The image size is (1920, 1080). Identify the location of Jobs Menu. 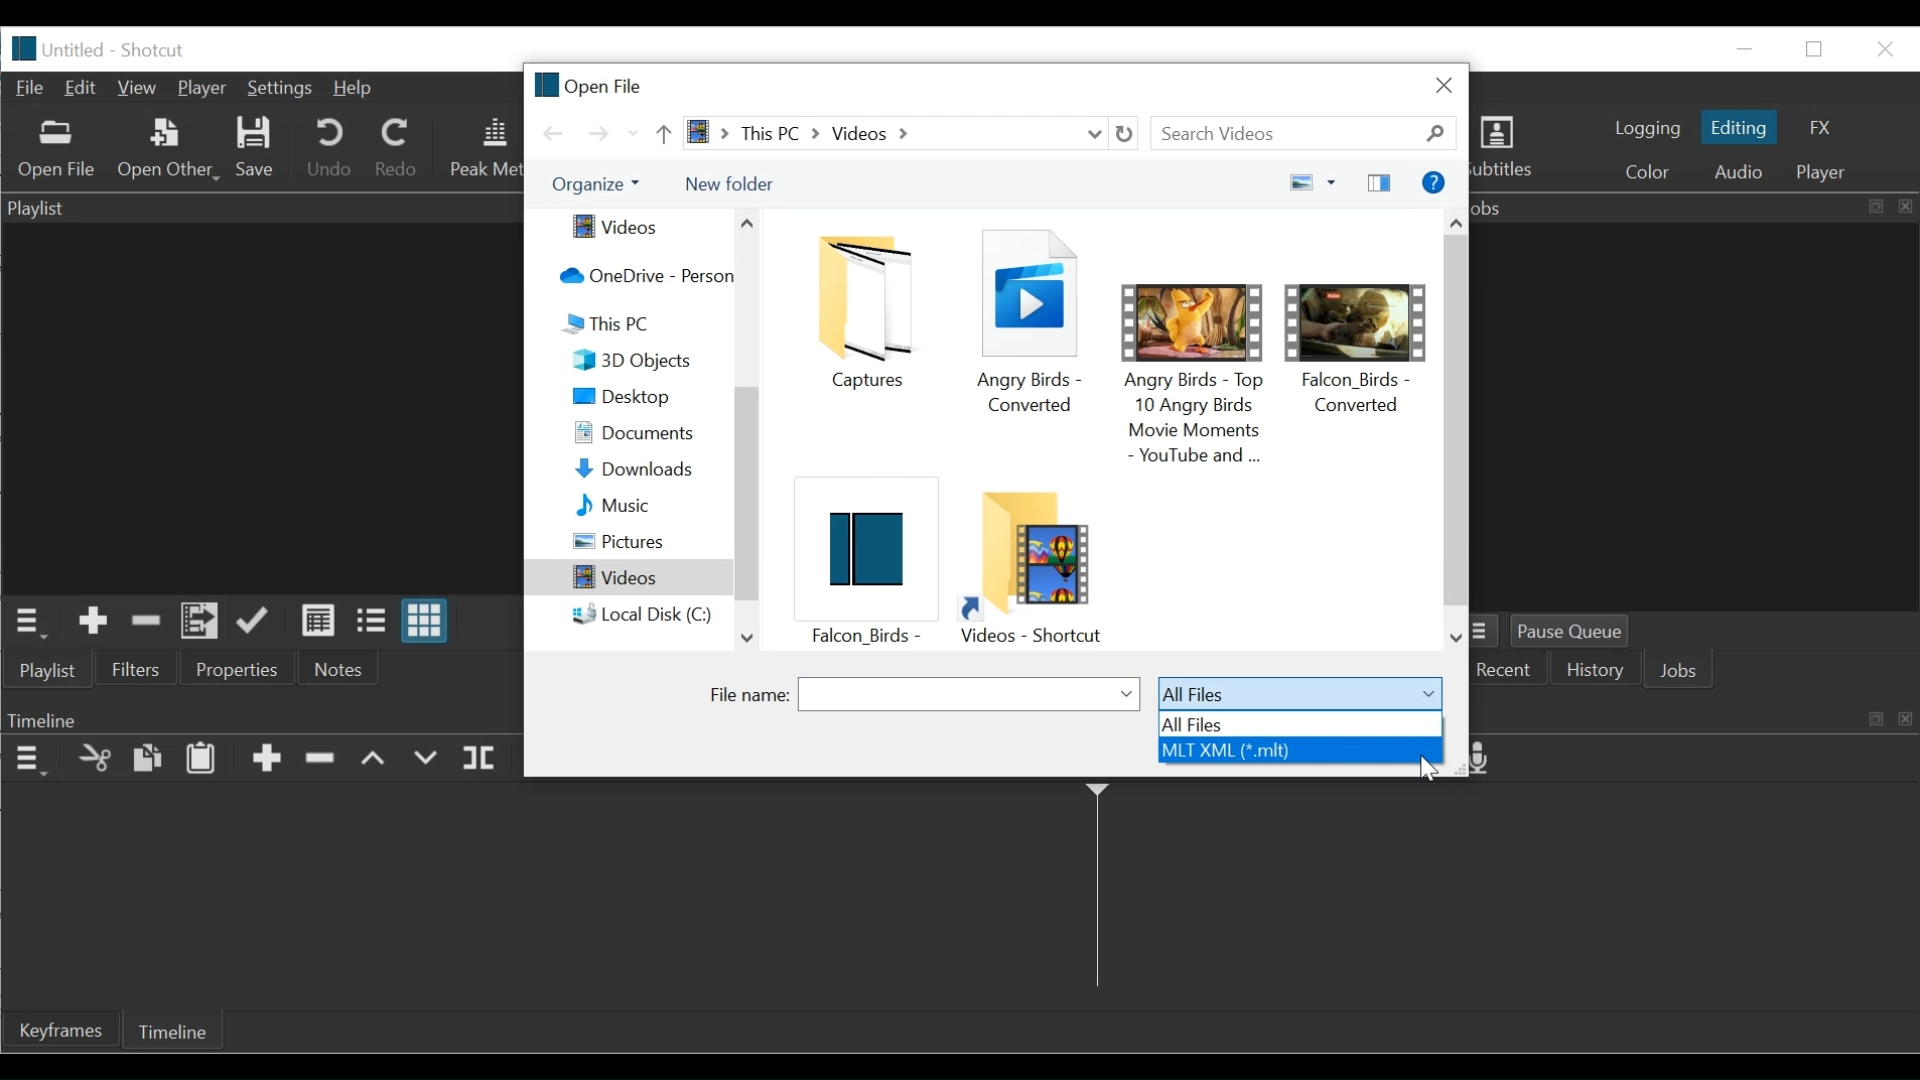
(1487, 632).